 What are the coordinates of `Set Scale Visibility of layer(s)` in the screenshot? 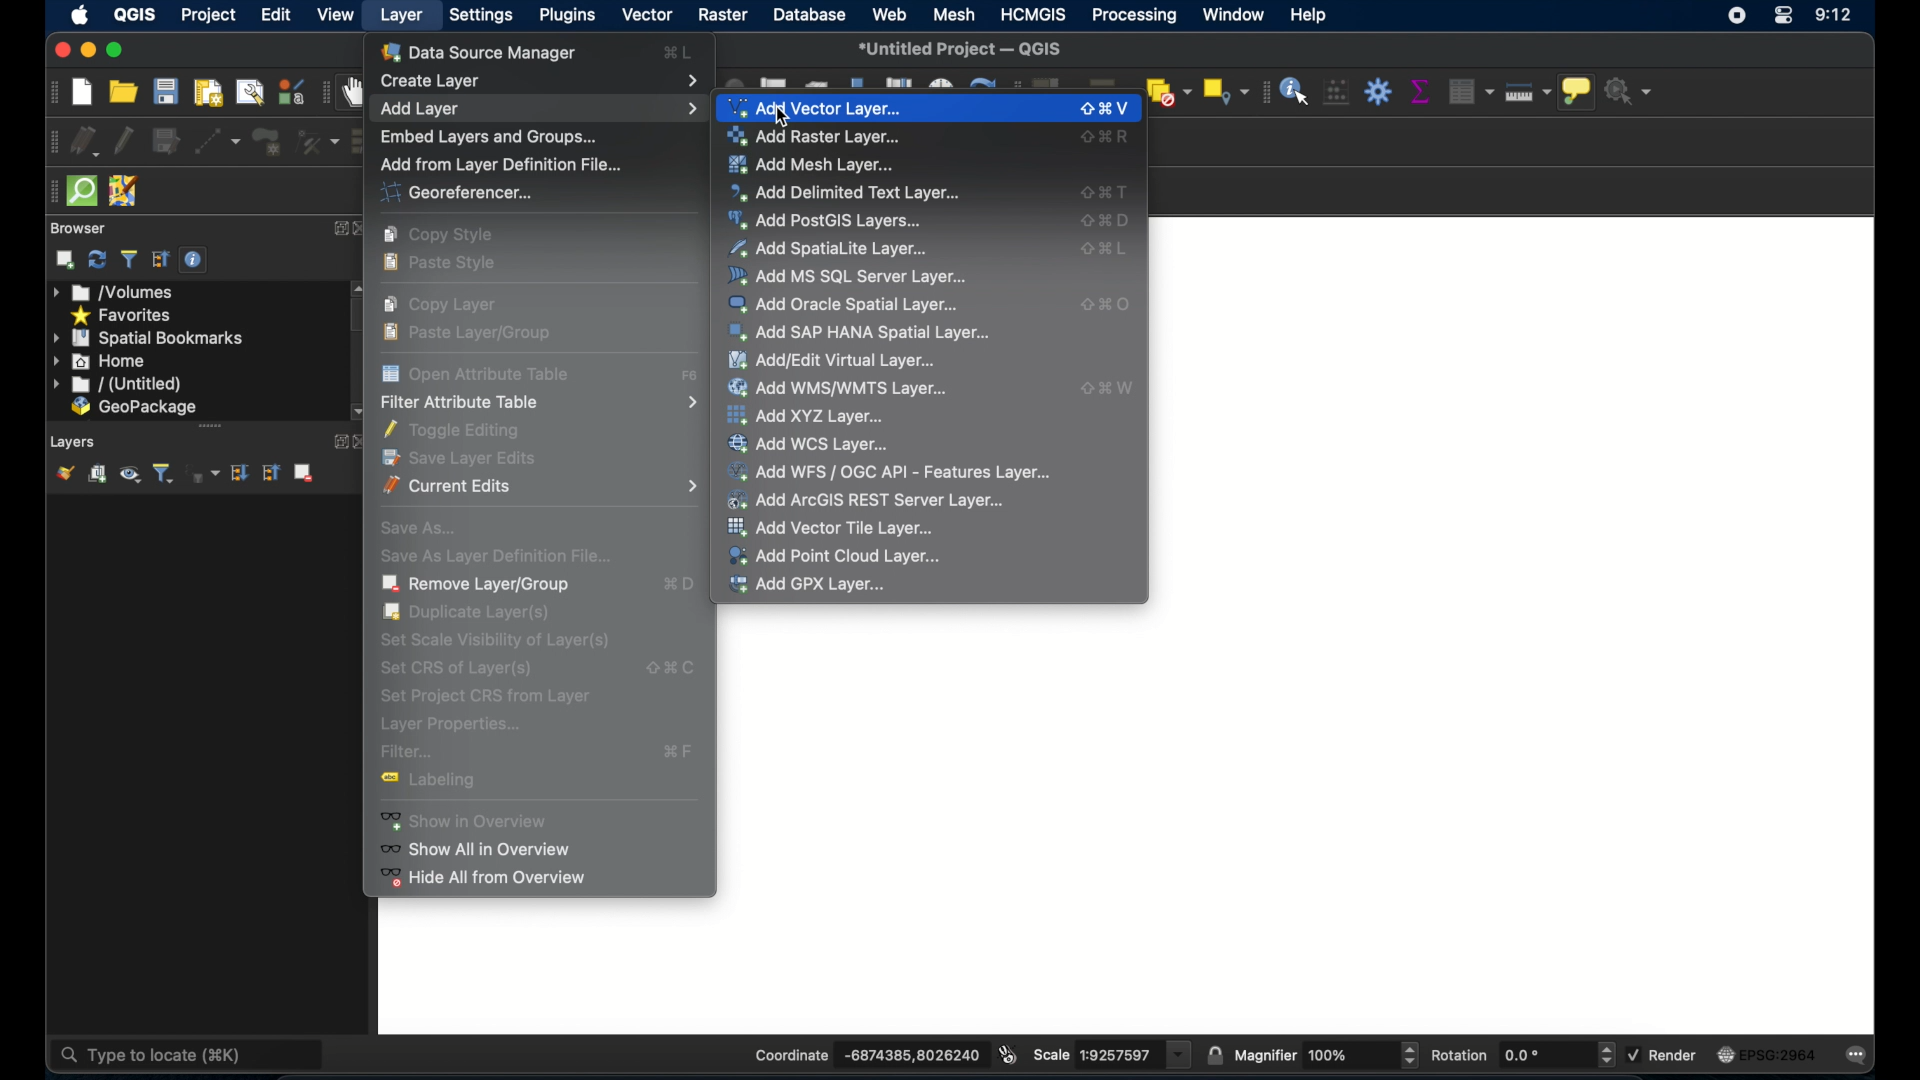 It's located at (545, 641).